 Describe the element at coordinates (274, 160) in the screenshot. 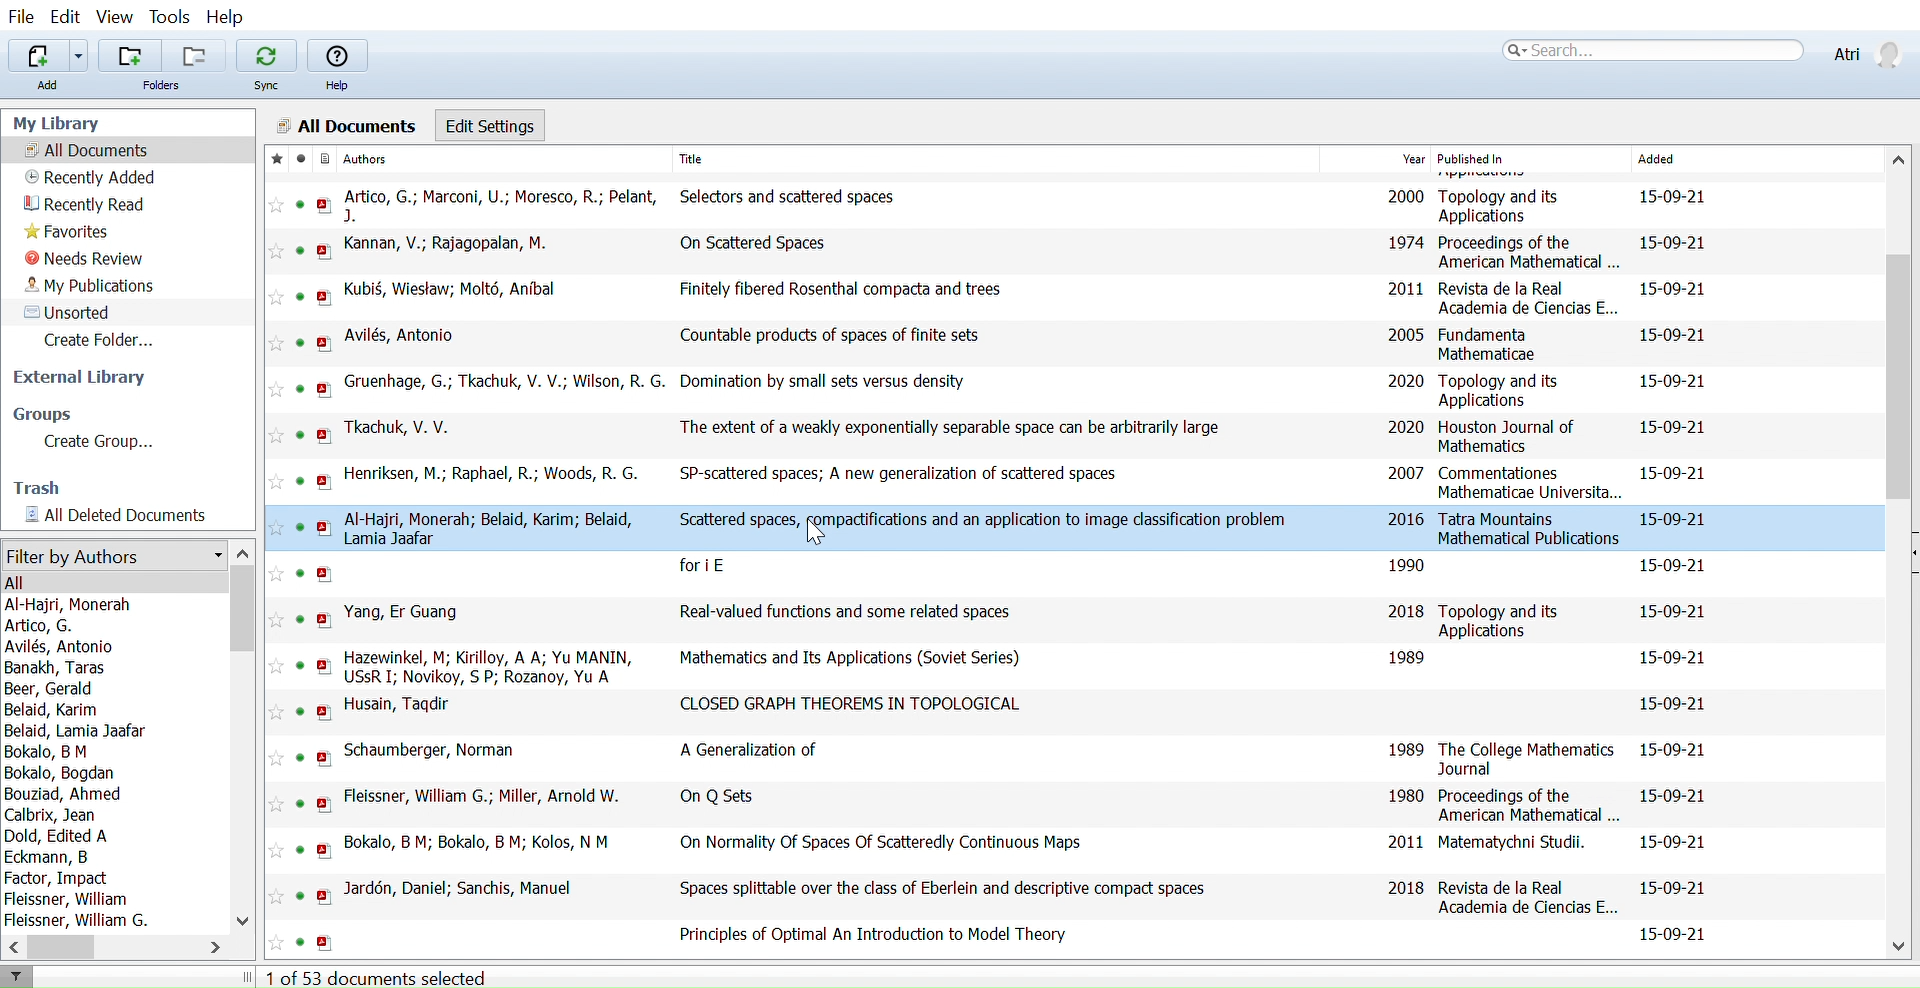

I see `Added to favorites` at that location.